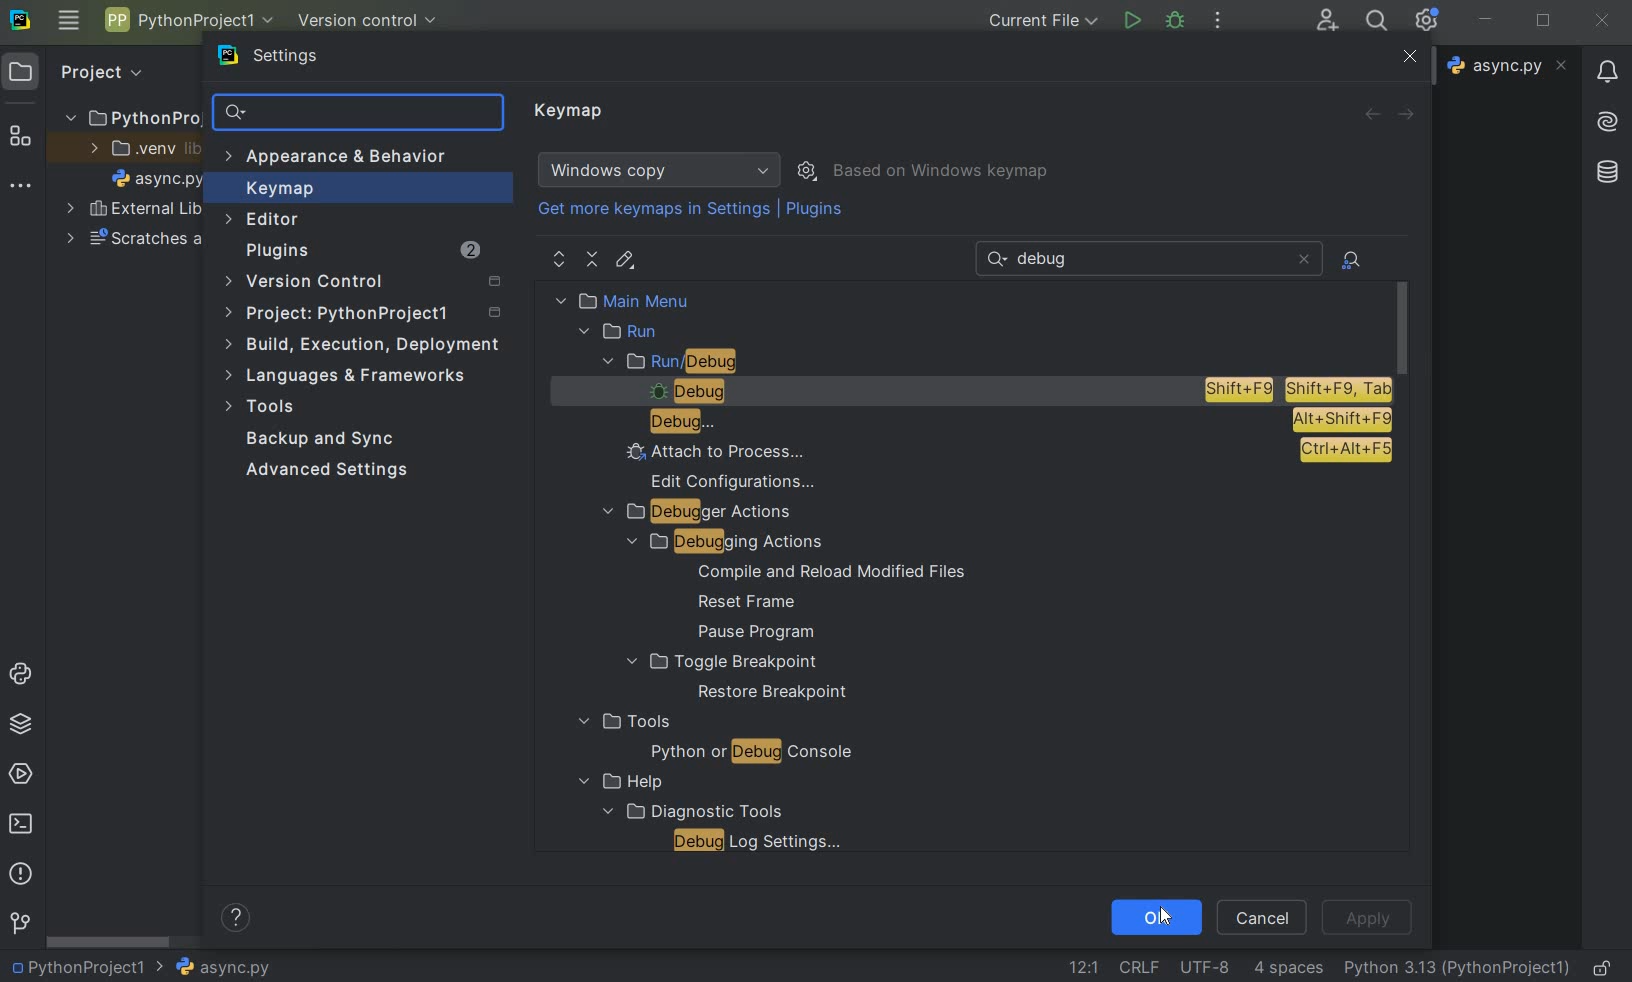 Image resolution: width=1632 pixels, height=982 pixels. What do you see at coordinates (213, 967) in the screenshot?
I see `file name` at bounding box center [213, 967].